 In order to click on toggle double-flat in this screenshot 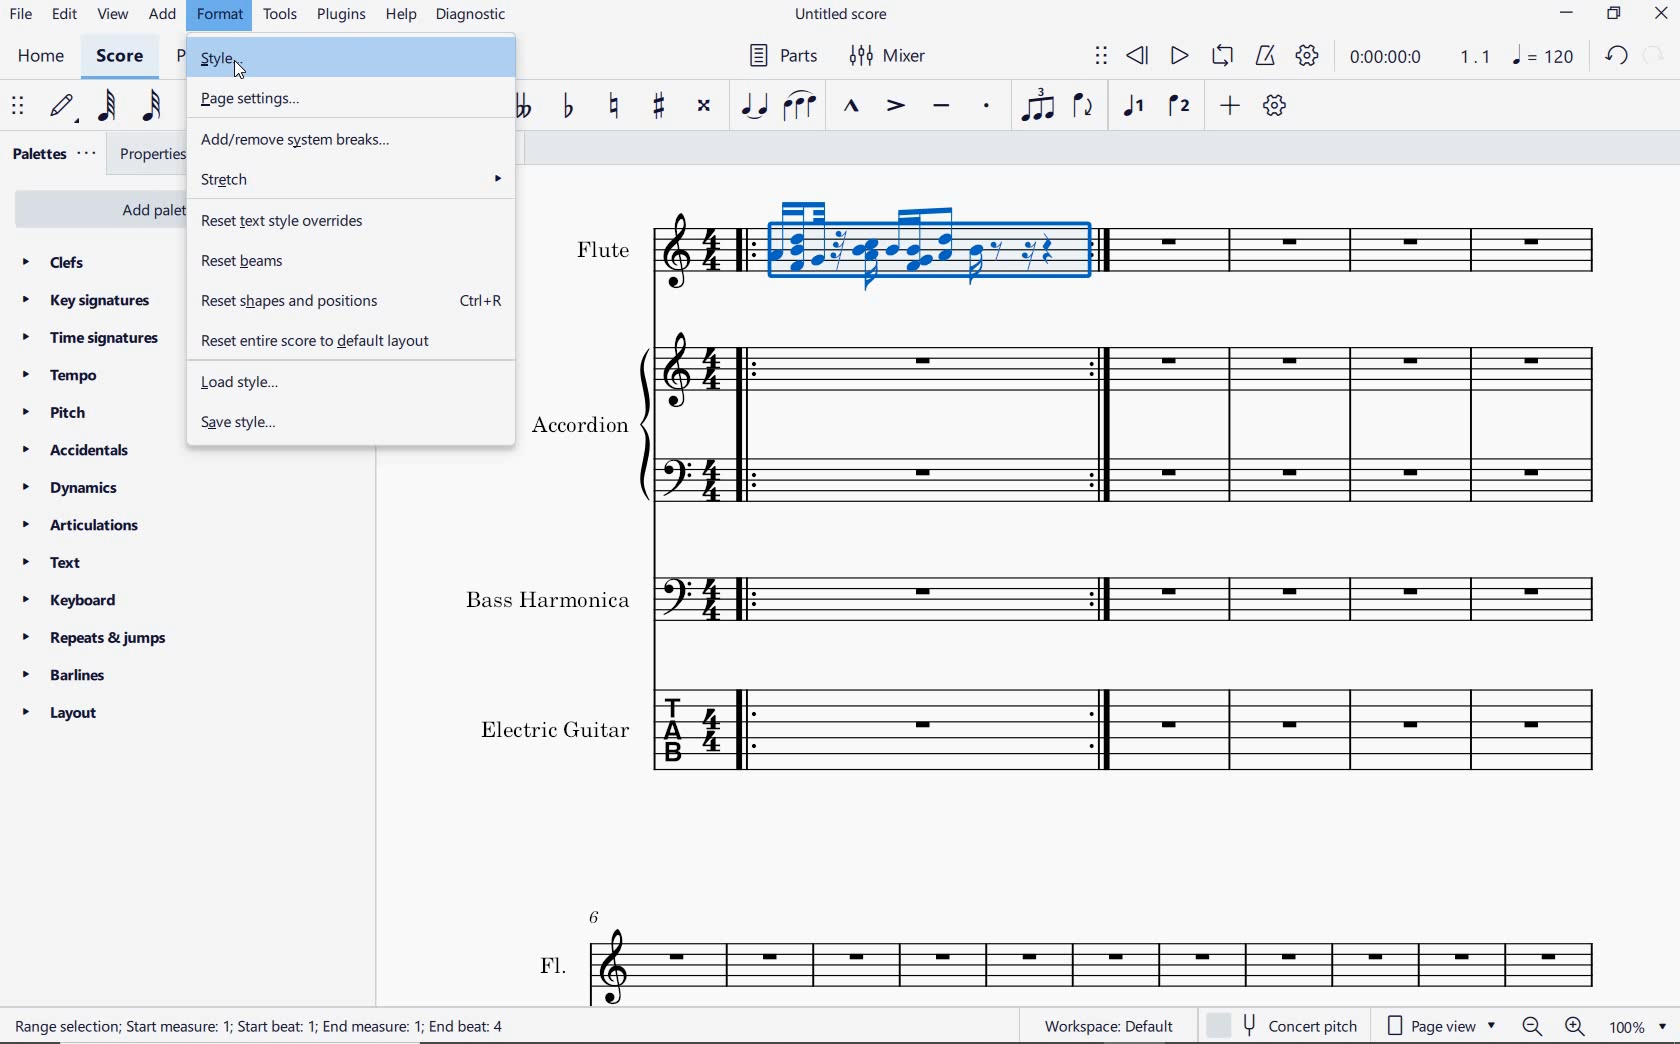, I will do `click(522, 107)`.